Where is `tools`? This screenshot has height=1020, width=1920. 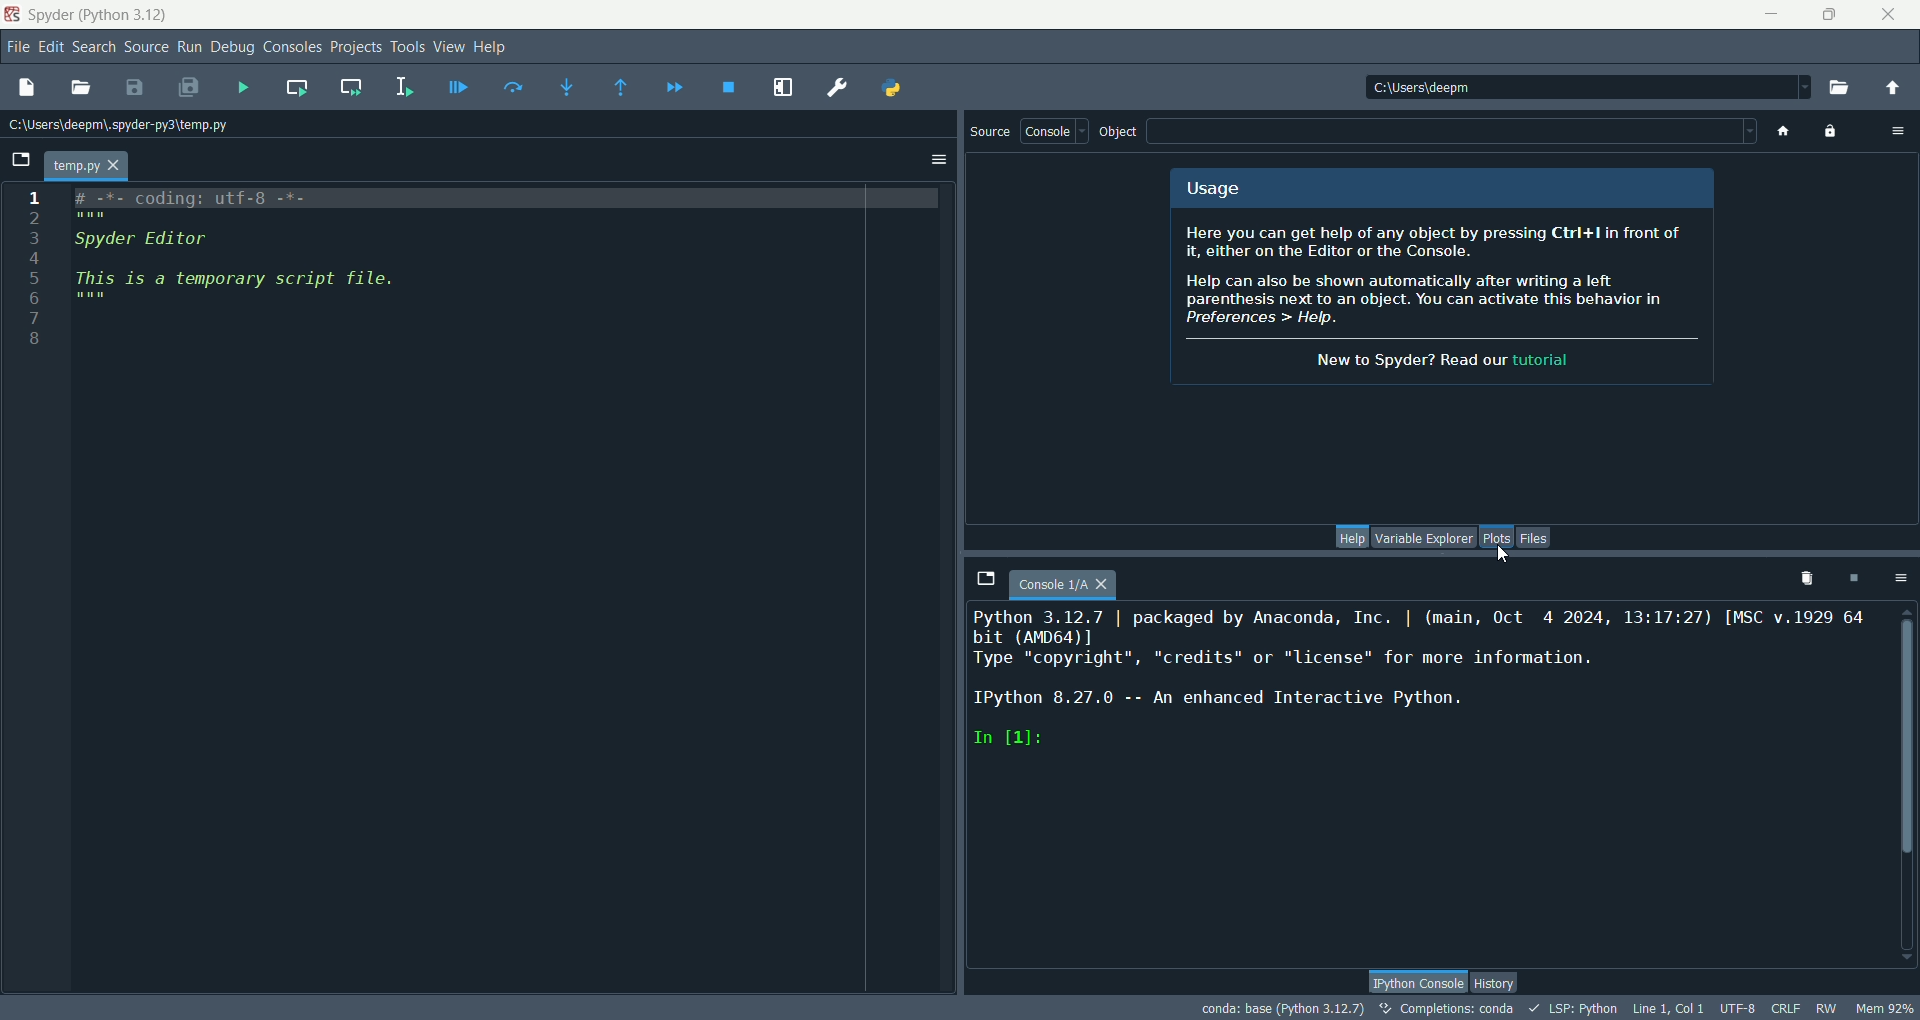 tools is located at coordinates (409, 47).